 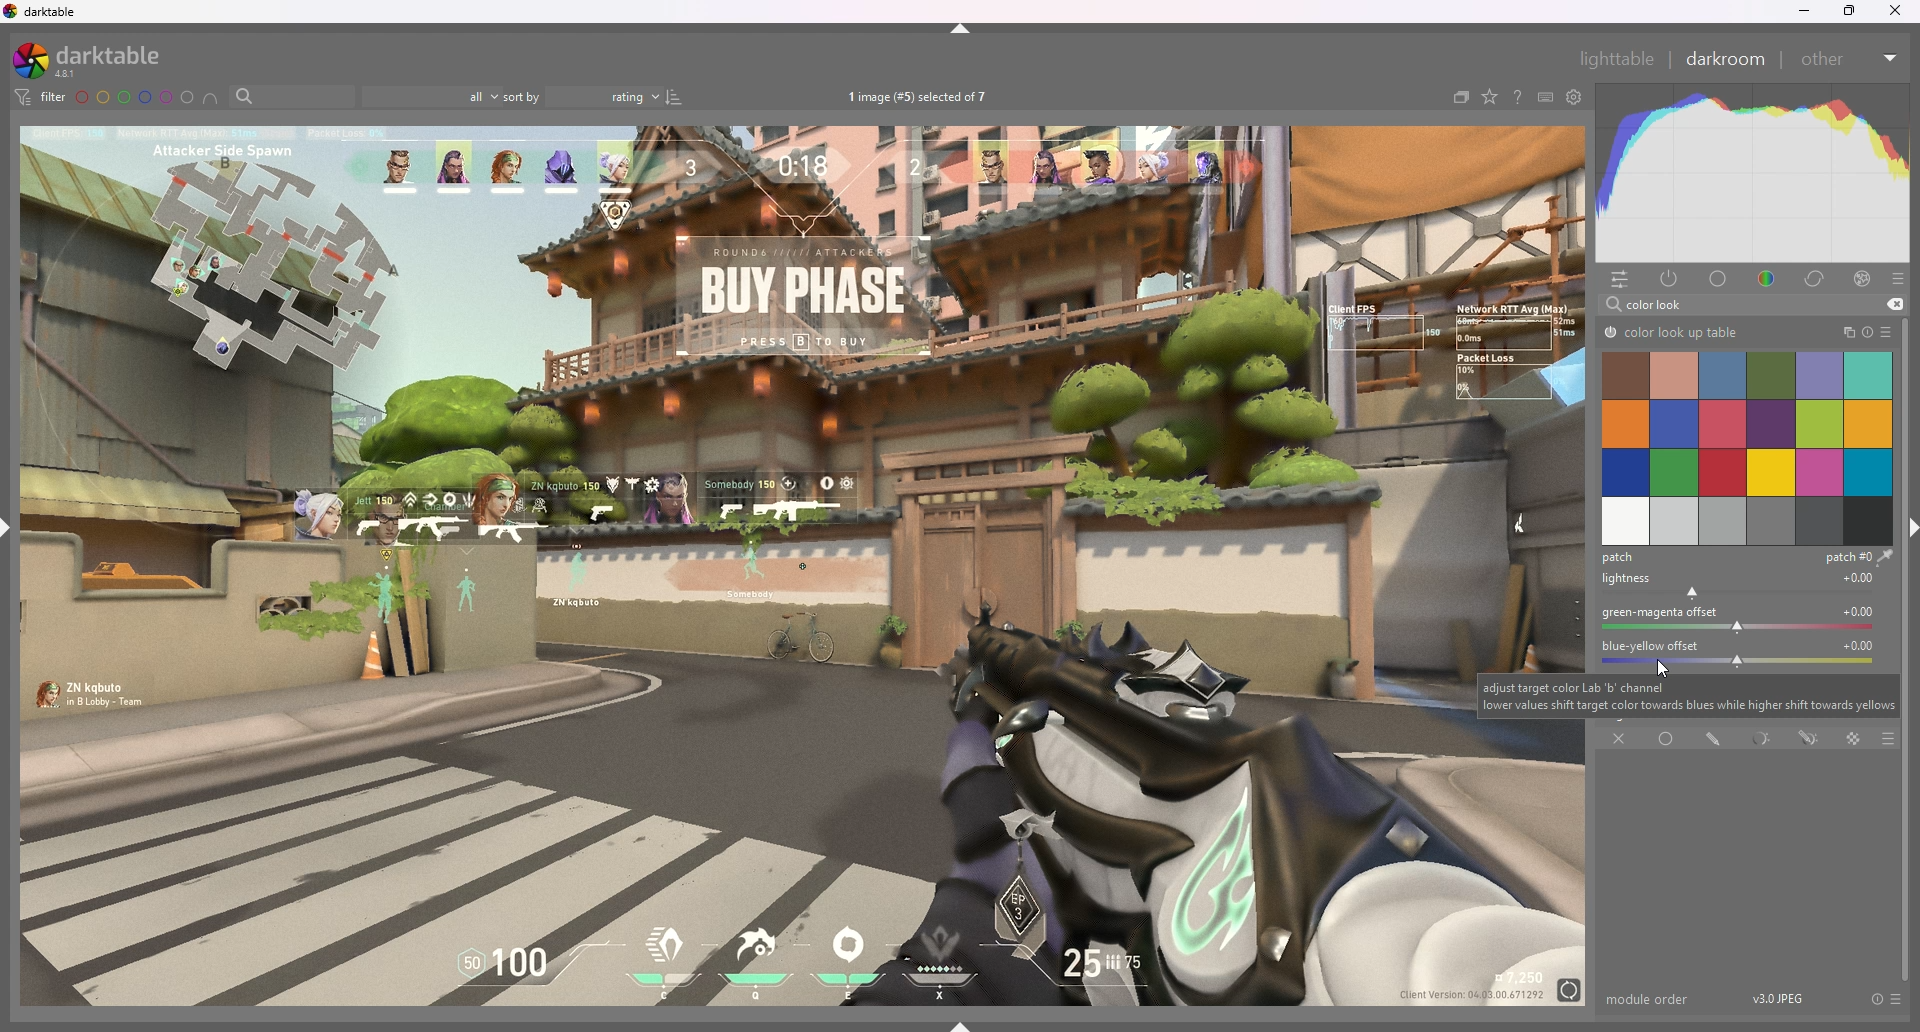 I want to click on color, so click(x=1769, y=280).